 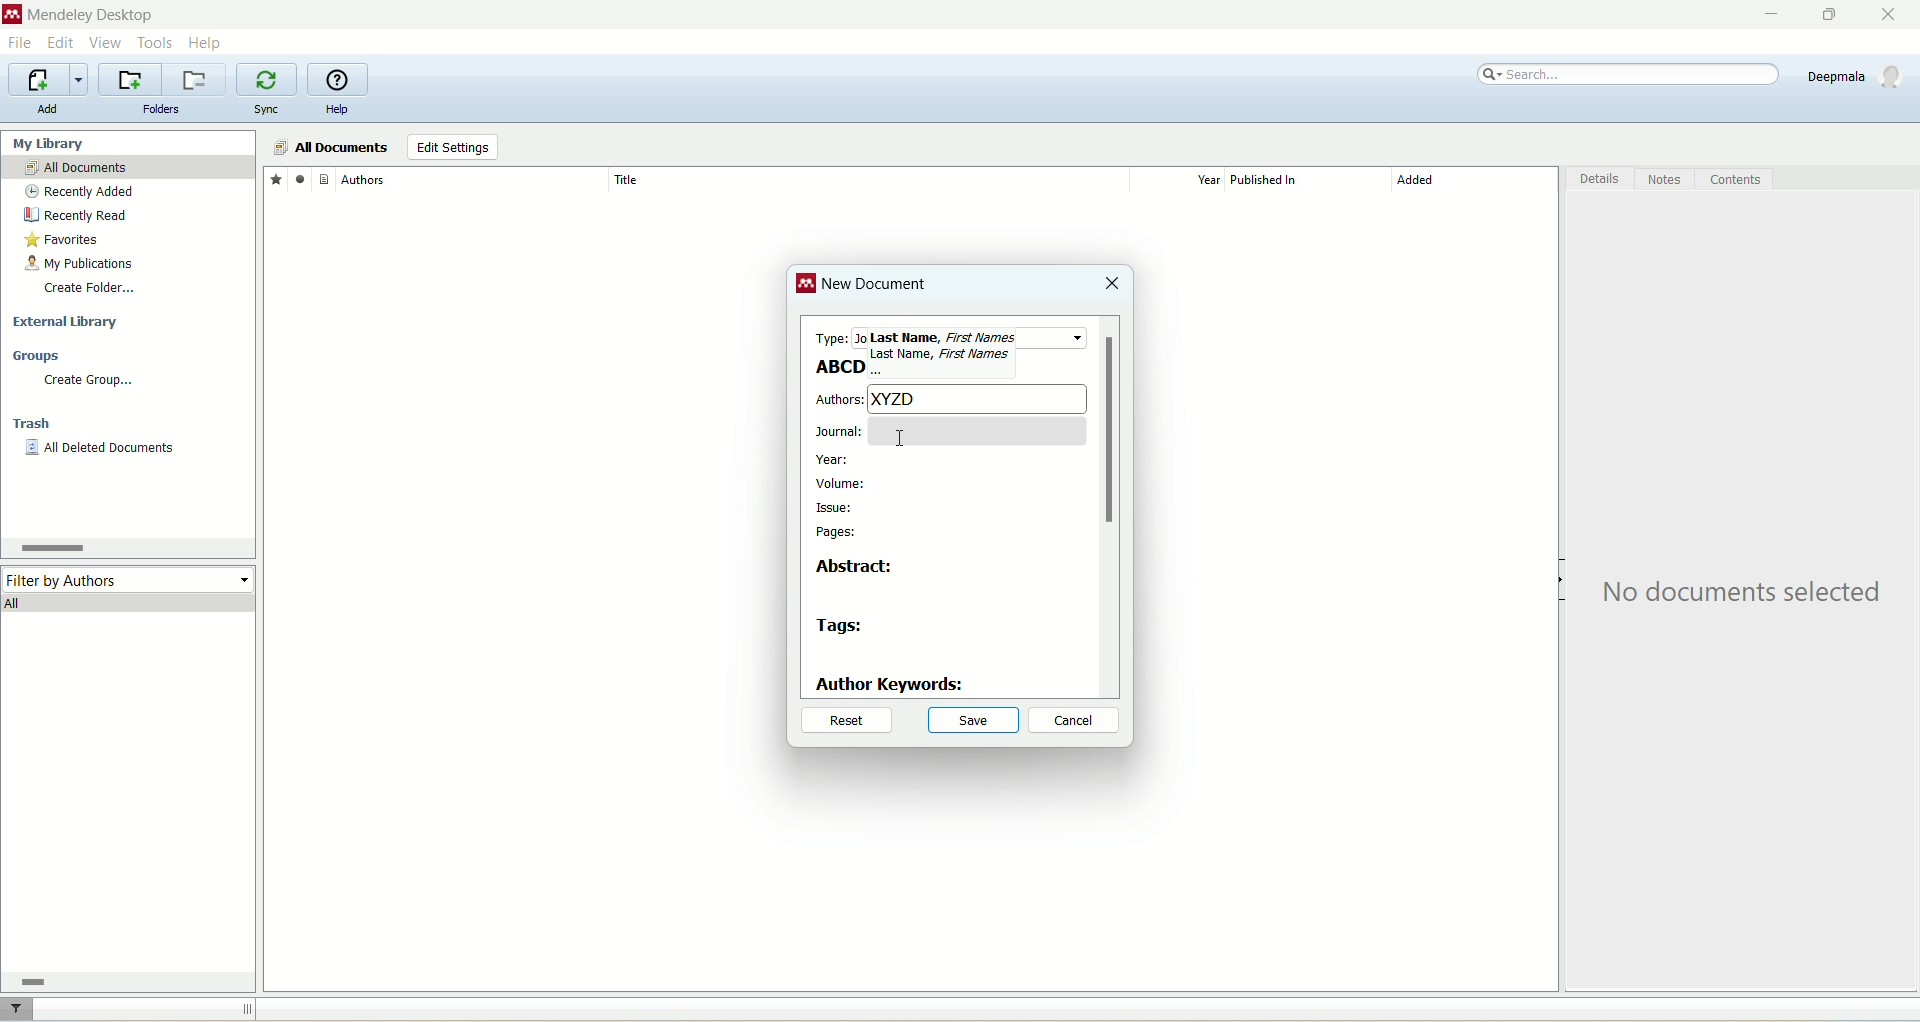 What do you see at coordinates (842, 628) in the screenshot?
I see `tags` at bounding box center [842, 628].